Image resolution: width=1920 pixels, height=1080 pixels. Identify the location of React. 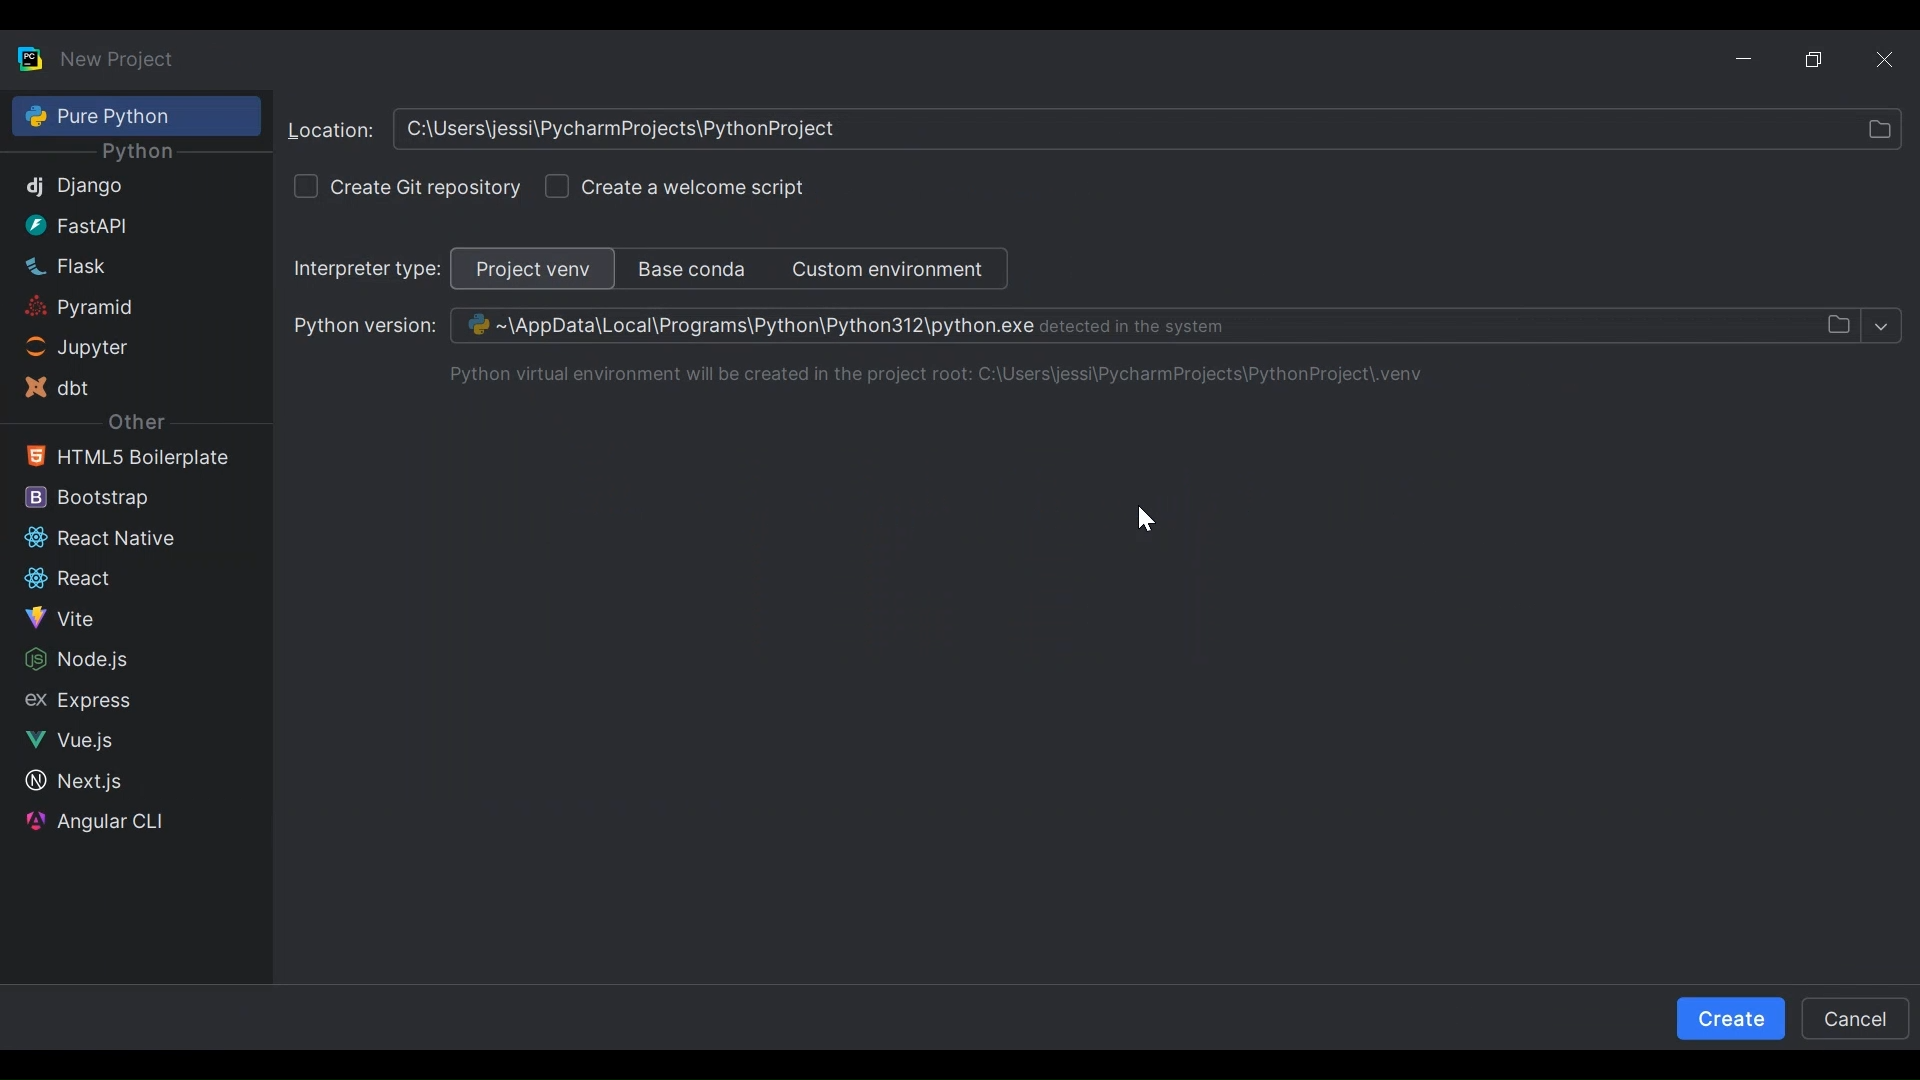
(127, 579).